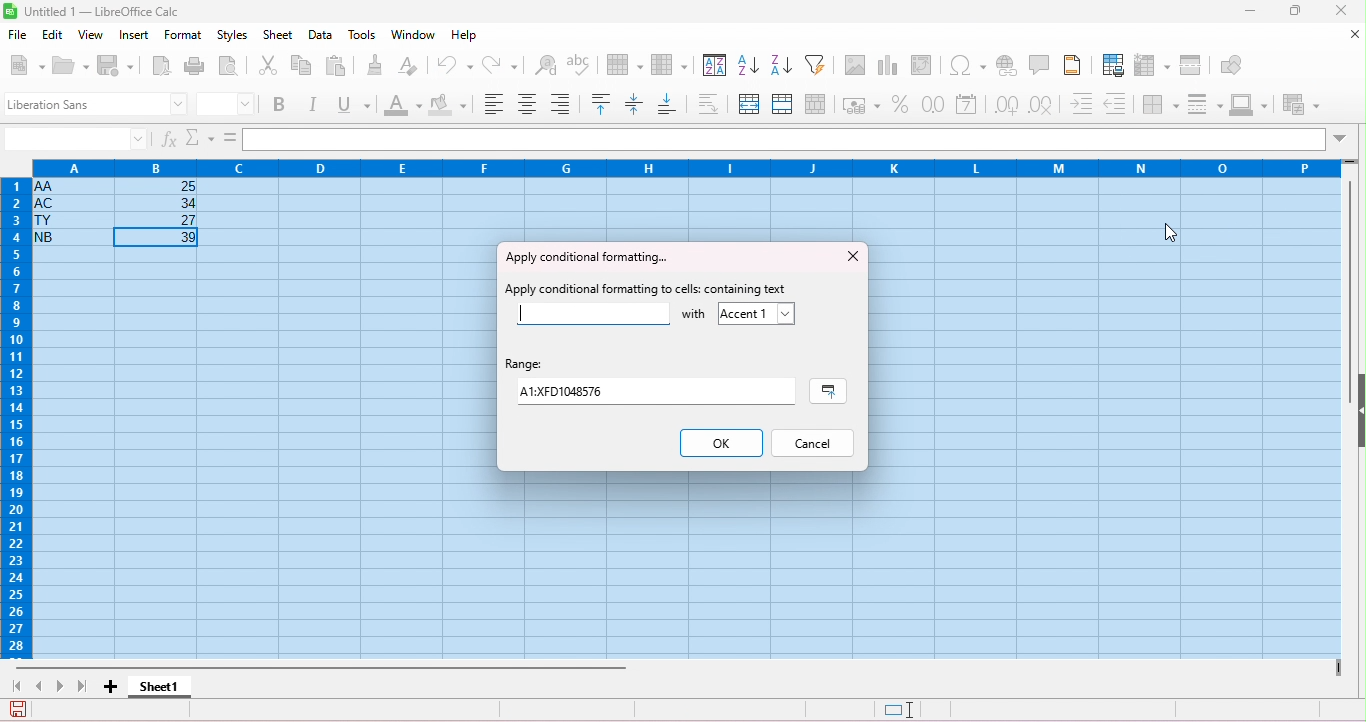 This screenshot has width=1366, height=722. What do you see at coordinates (108, 686) in the screenshot?
I see `add sheet1` at bounding box center [108, 686].